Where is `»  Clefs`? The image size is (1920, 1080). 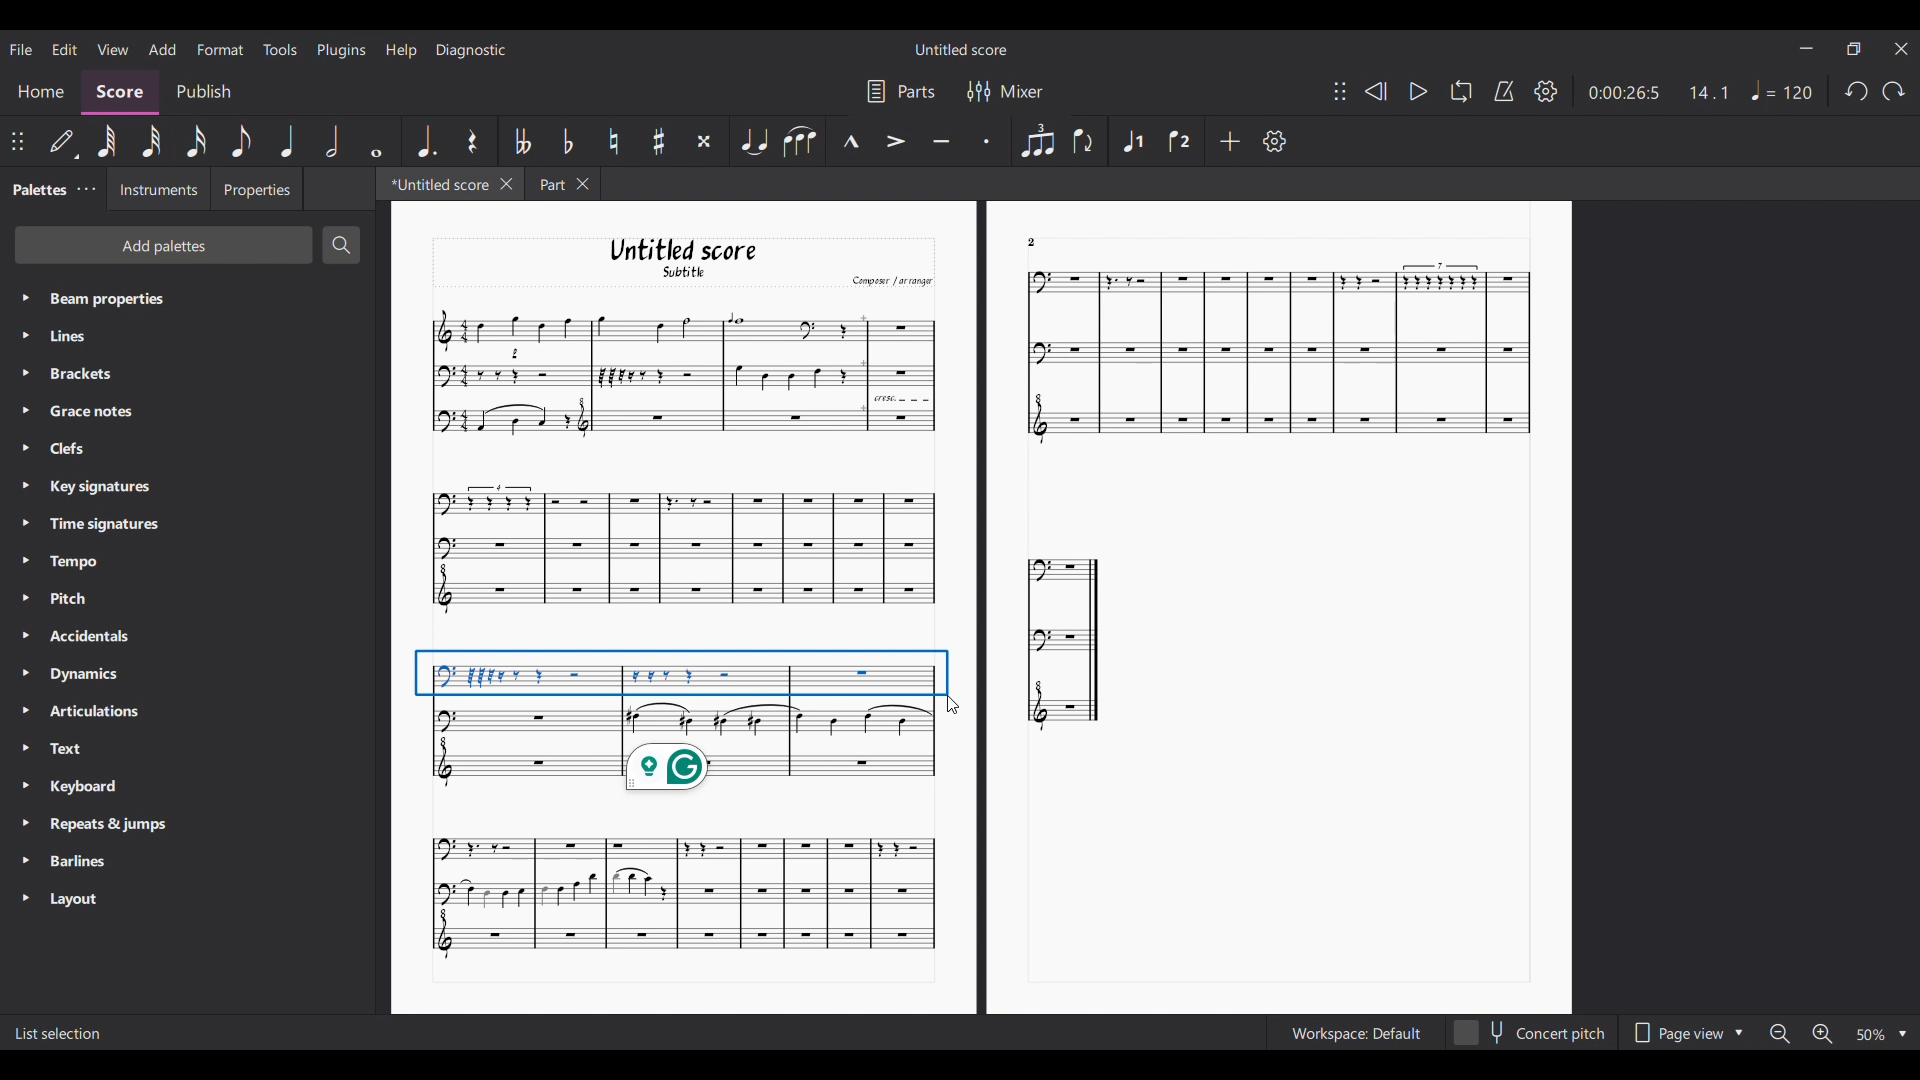
»  Clefs is located at coordinates (72, 449).